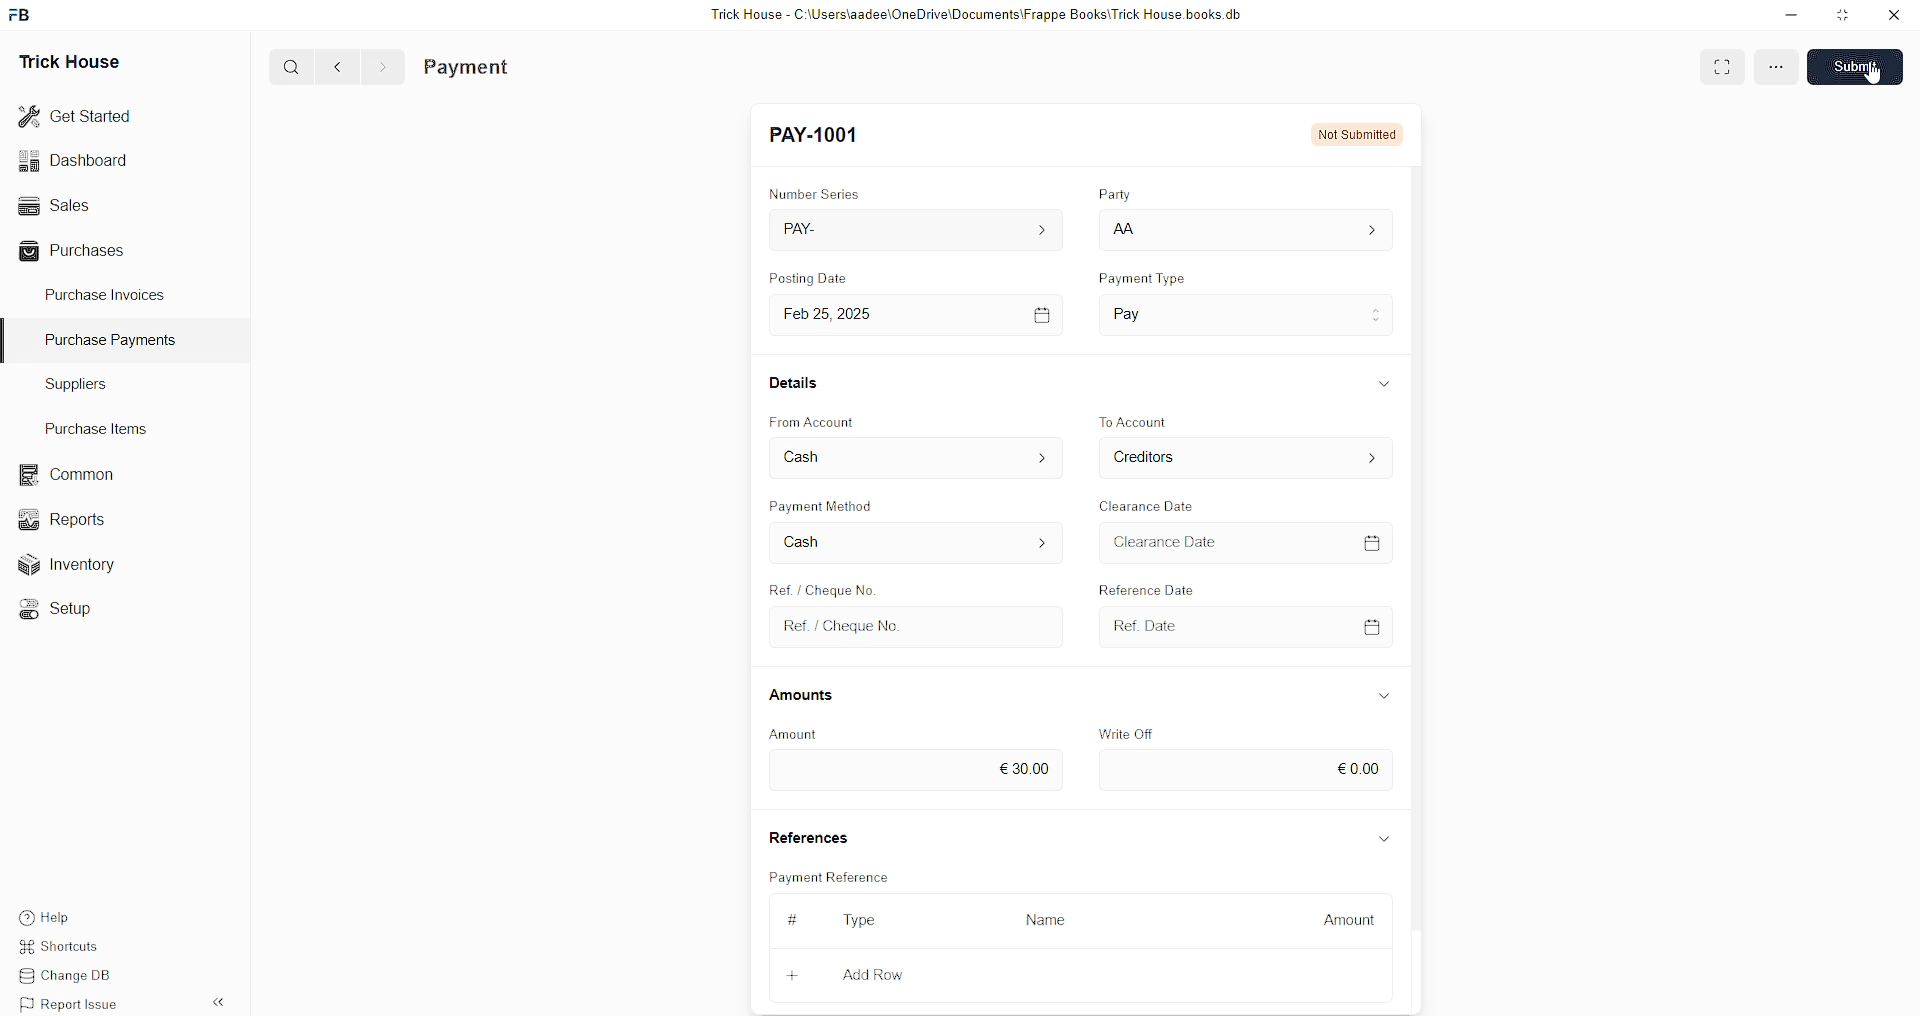 This screenshot has height=1016, width=1920. I want to click on Pay, so click(1169, 309).